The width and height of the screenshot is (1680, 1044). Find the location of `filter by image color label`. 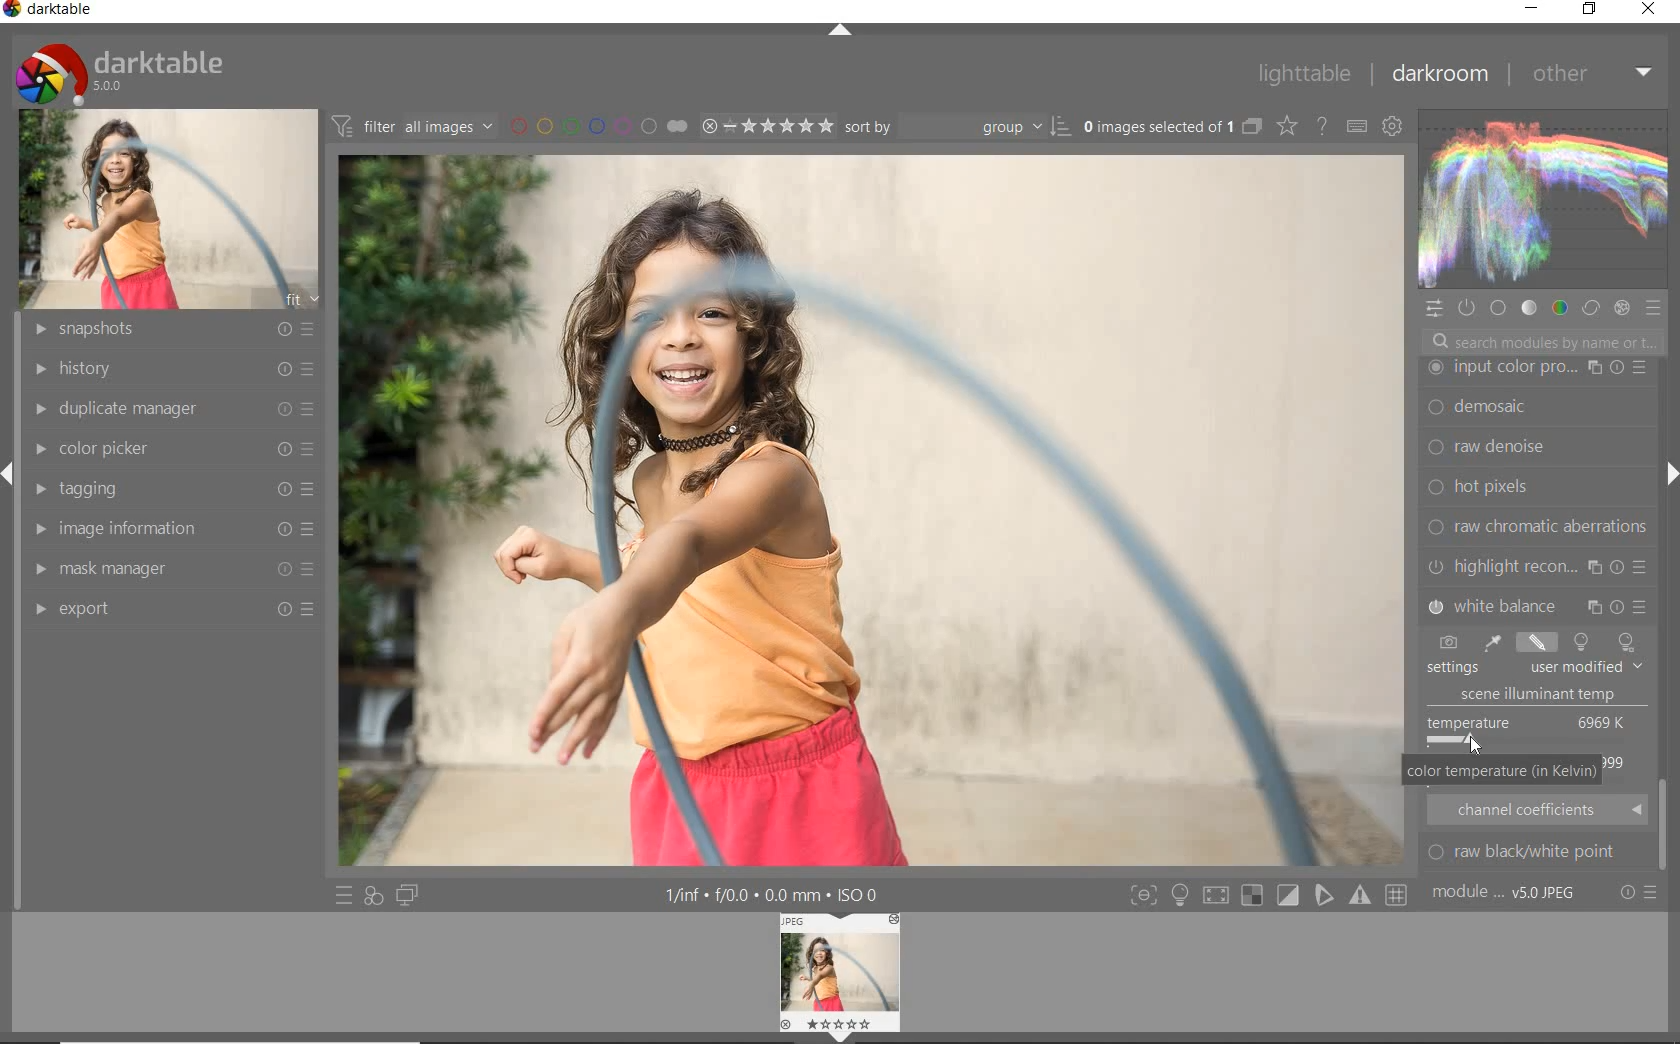

filter by image color label is located at coordinates (597, 125).